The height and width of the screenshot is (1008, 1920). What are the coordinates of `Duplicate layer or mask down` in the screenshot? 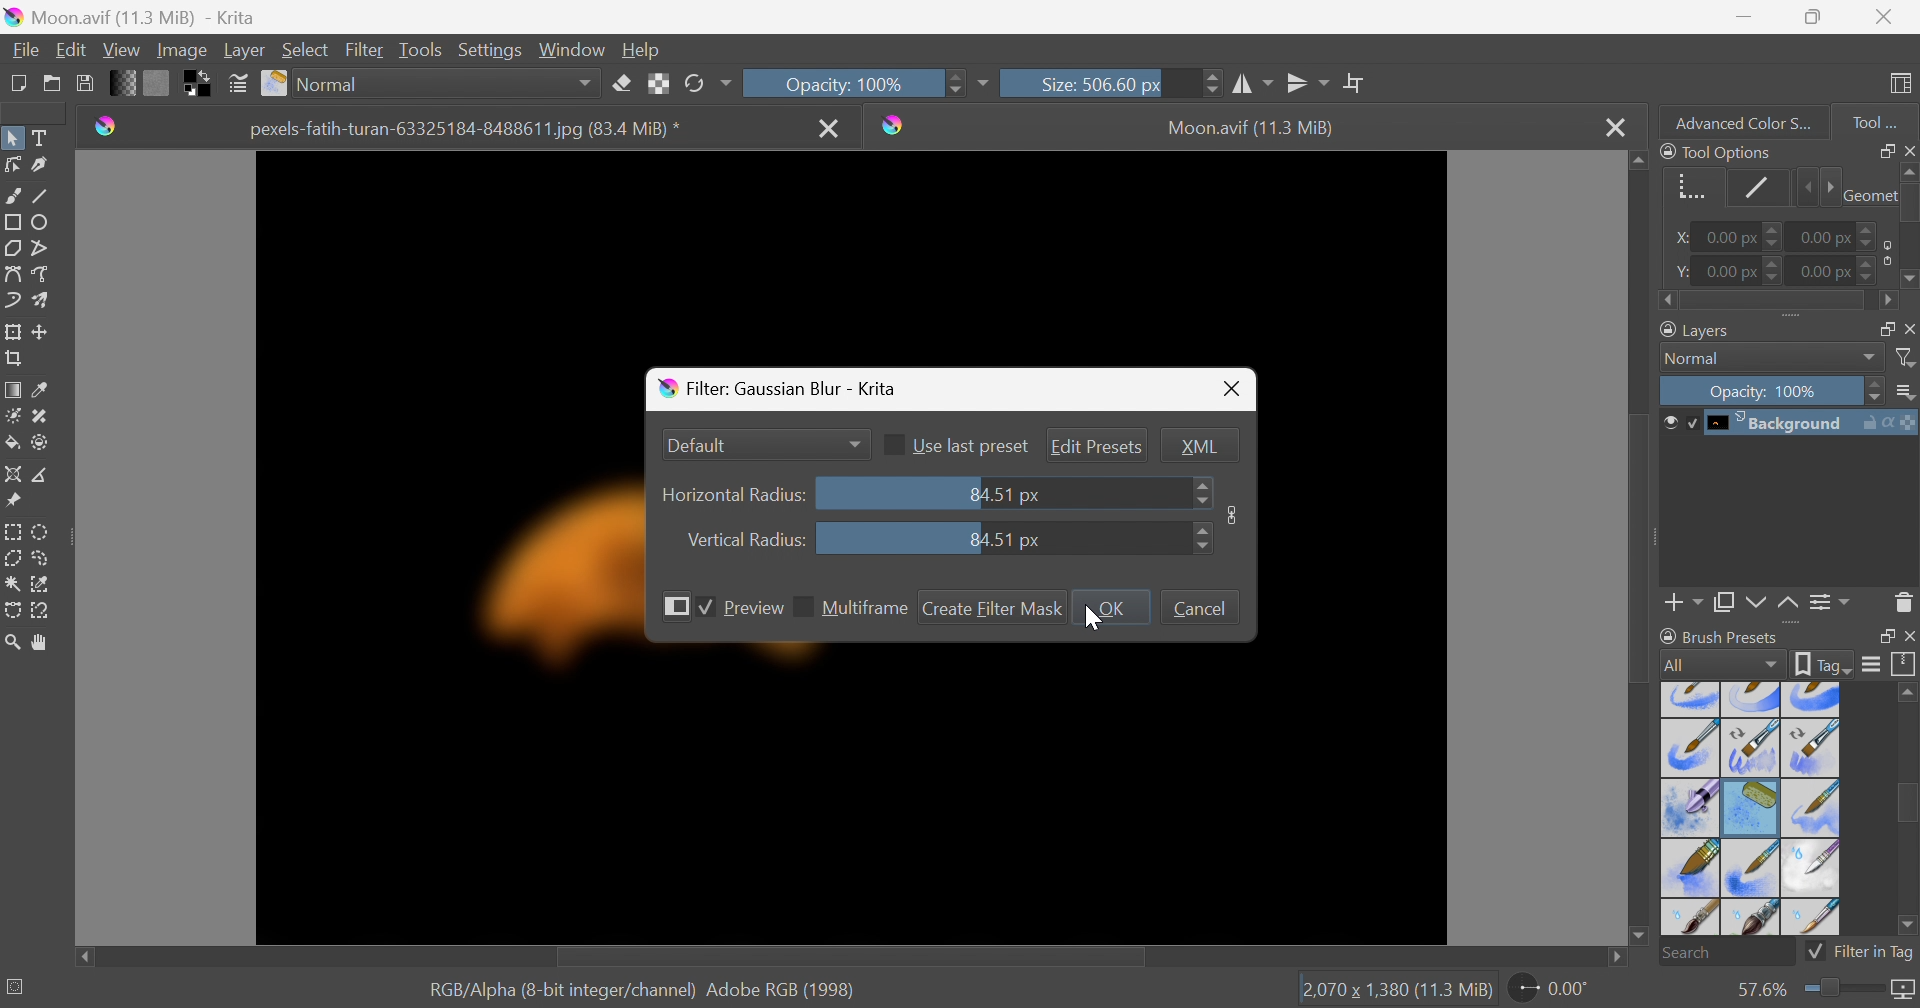 It's located at (1723, 606).